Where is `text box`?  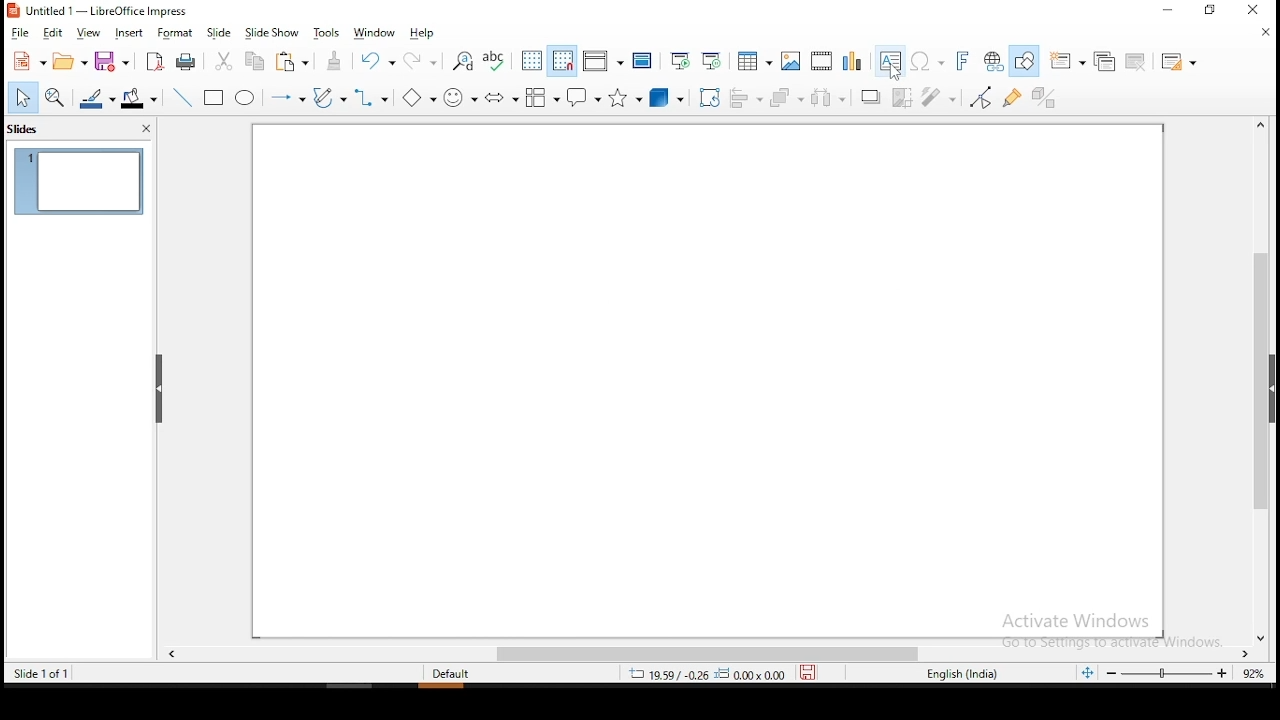
text box is located at coordinates (890, 59).